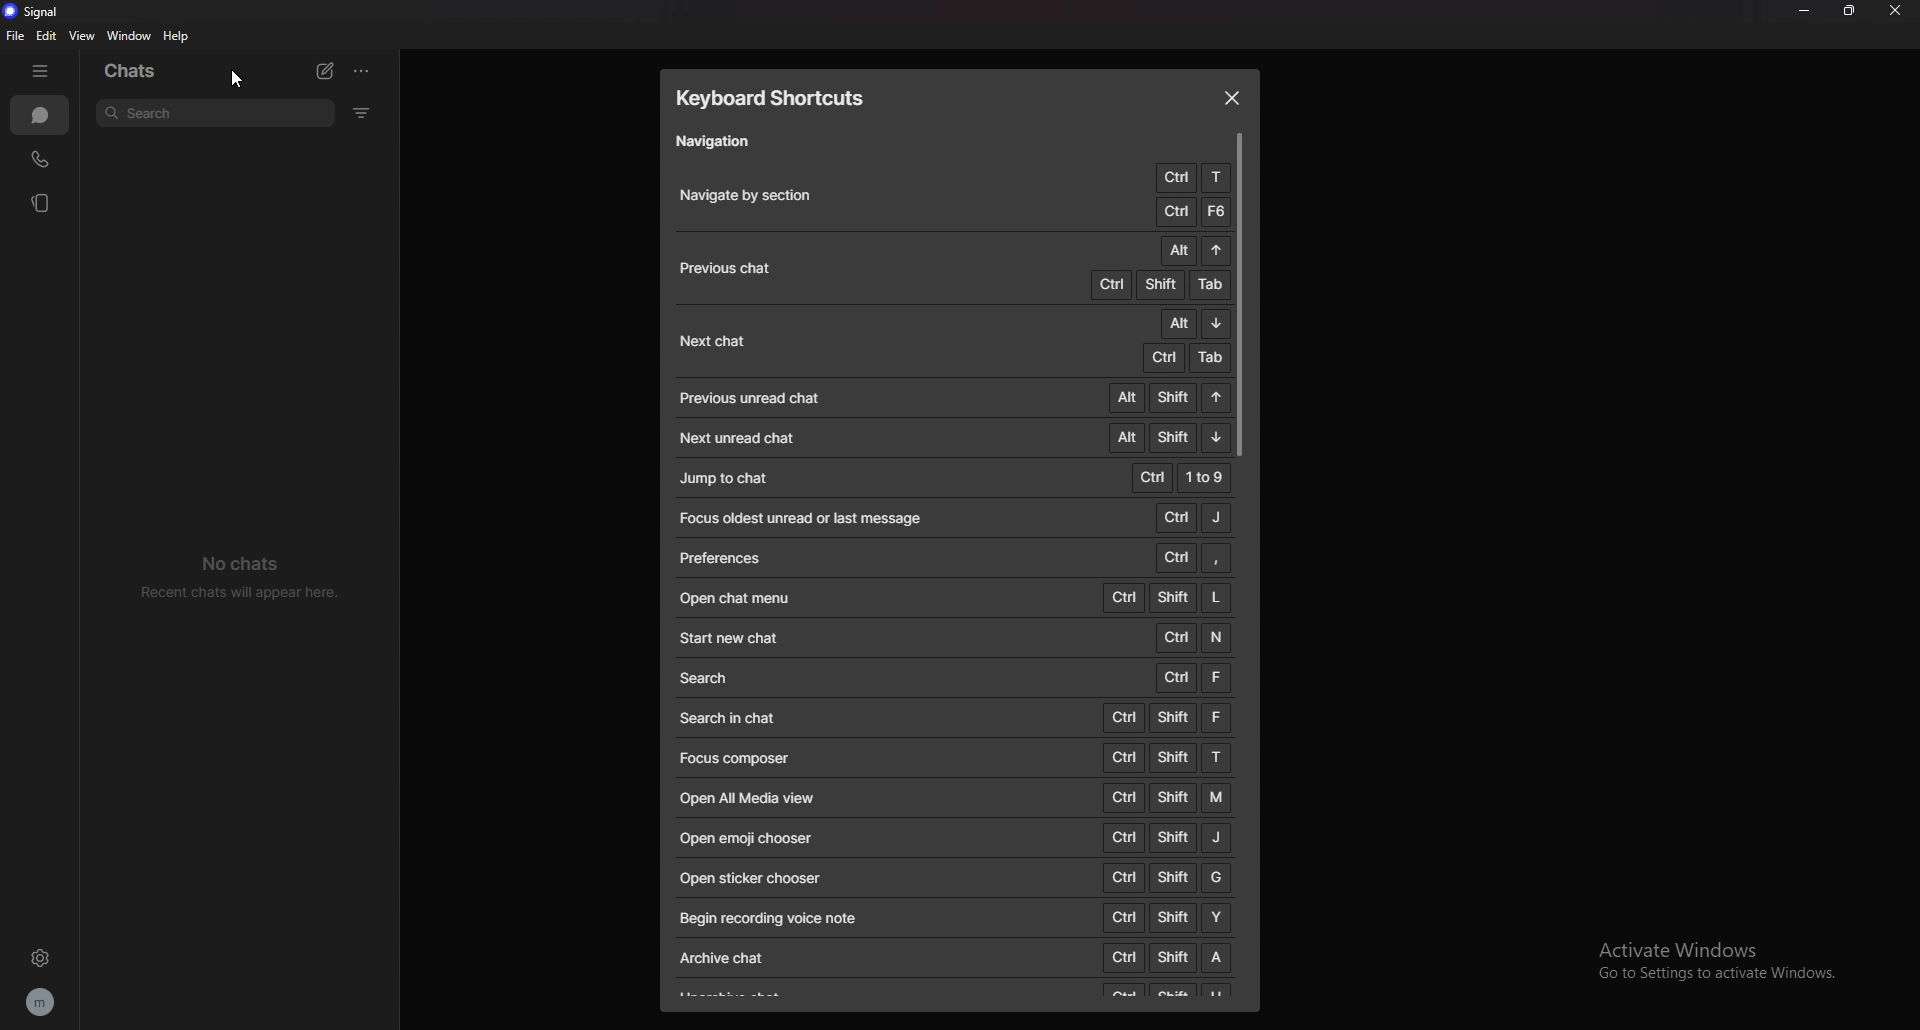 This screenshot has width=1920, height=1030. What do you see at coordinates (747, 797) in the screenshot?
I see `open all media view` at bounding box center [747, 797].